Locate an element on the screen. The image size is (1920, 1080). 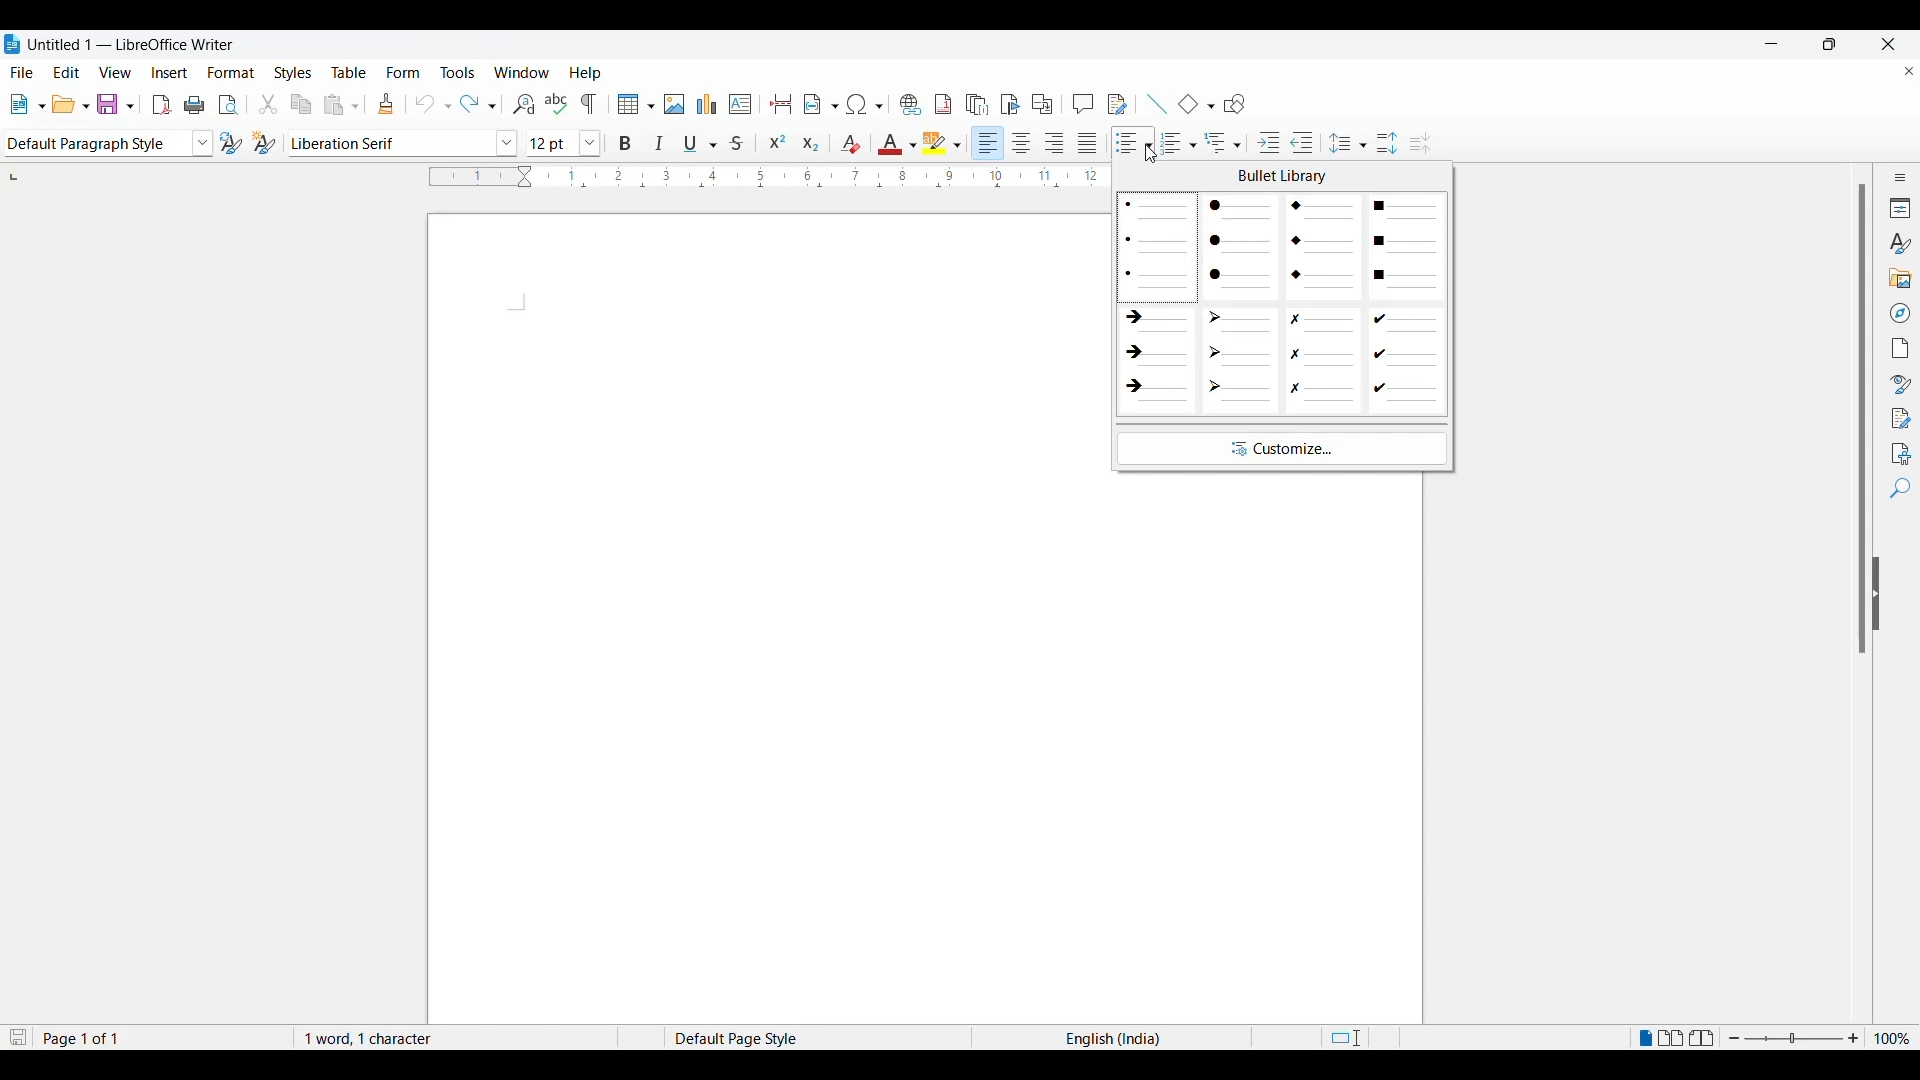
Table is located at coordinates (351, 70).